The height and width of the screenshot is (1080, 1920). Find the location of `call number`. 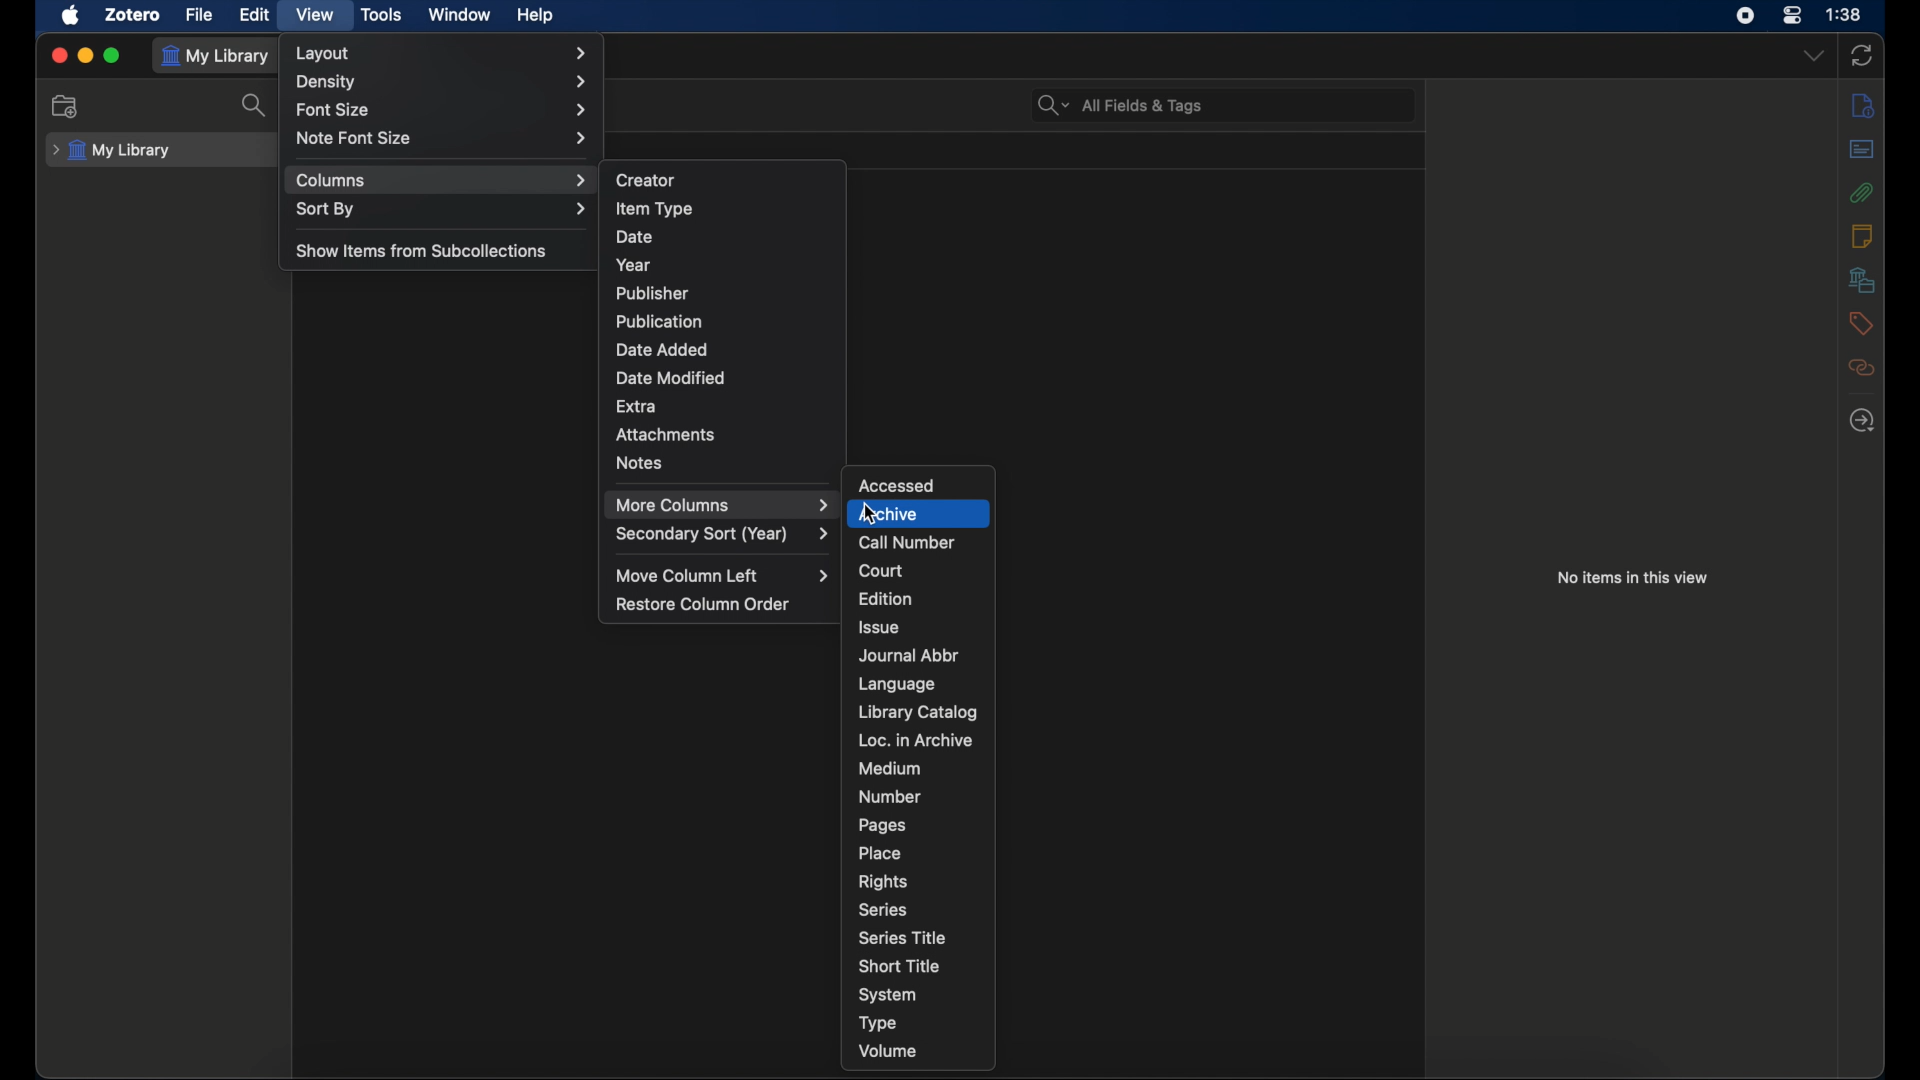

call number is located at coordinates (906, 543).